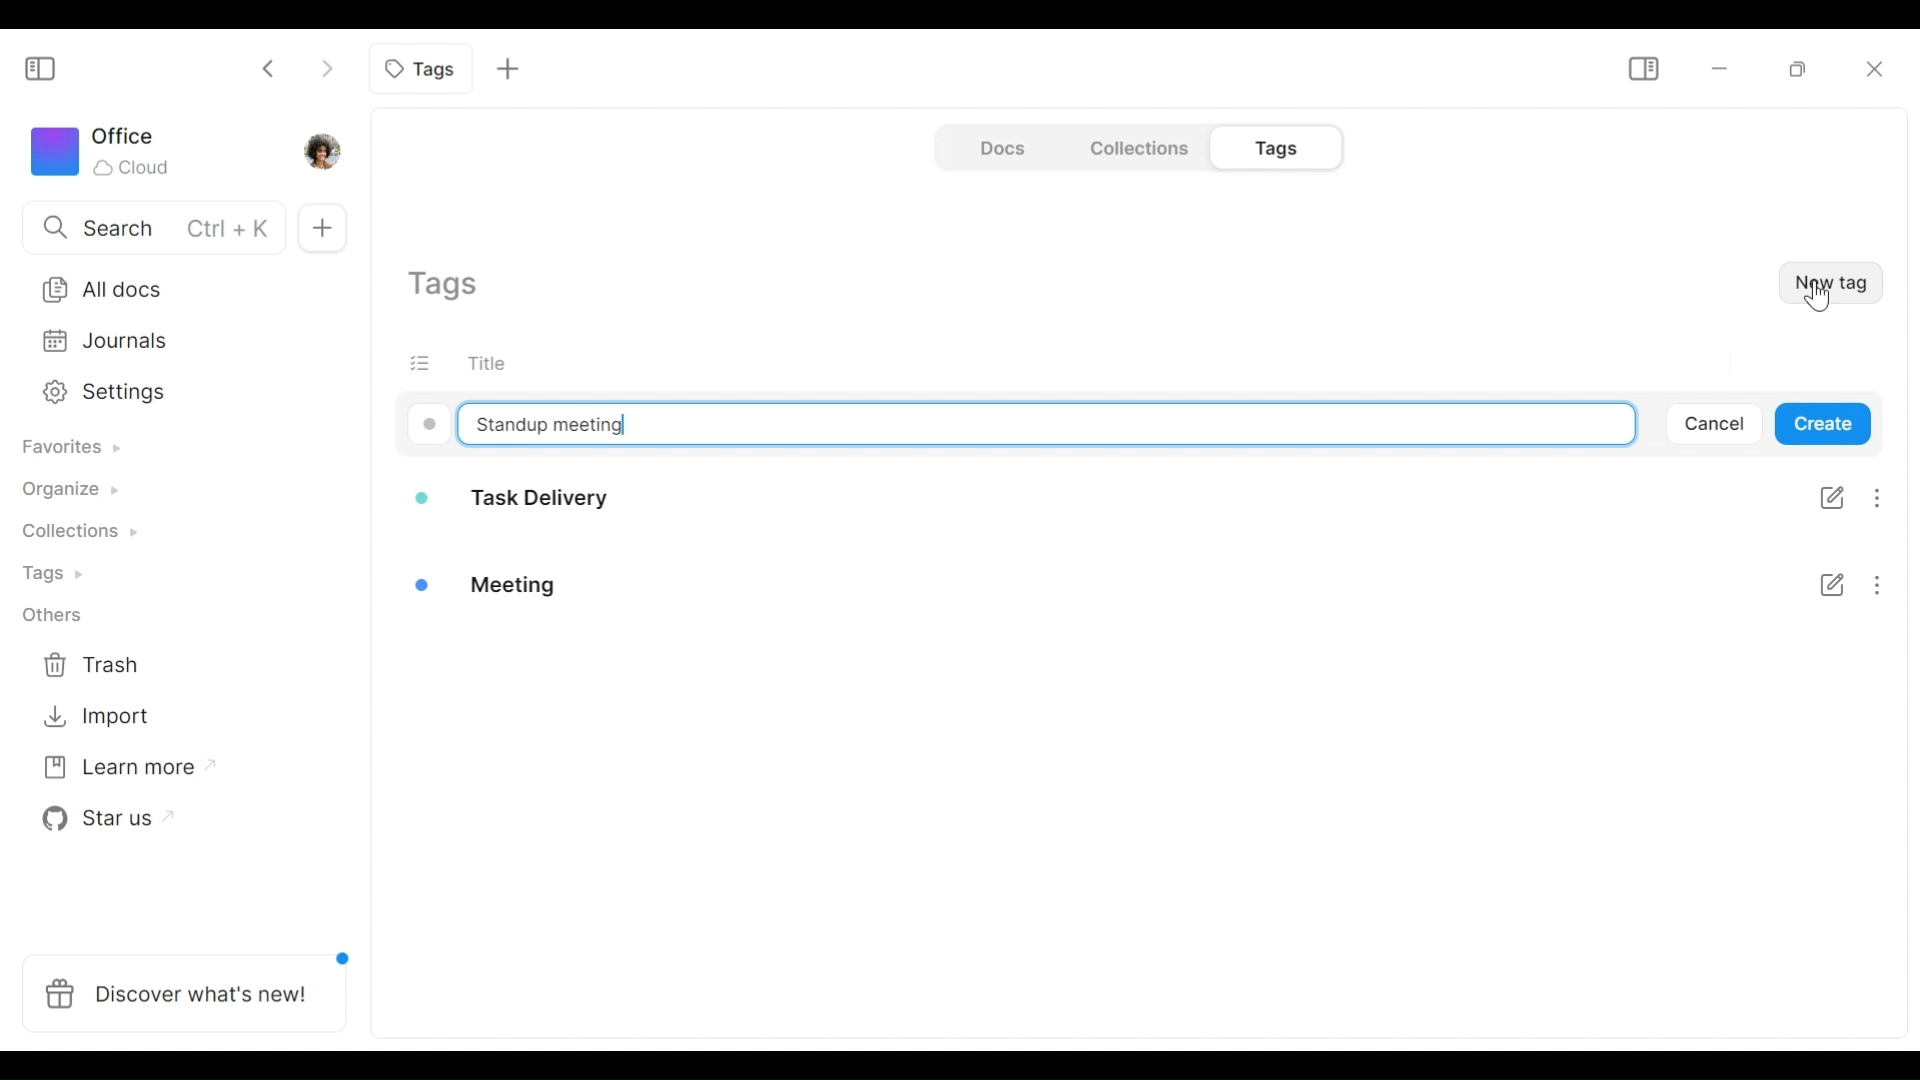 The width and height of the screenshot is (1920, 1080). Describe the element at coordinates (115, 149) in the screenshot. I see `Workspace` at that location.